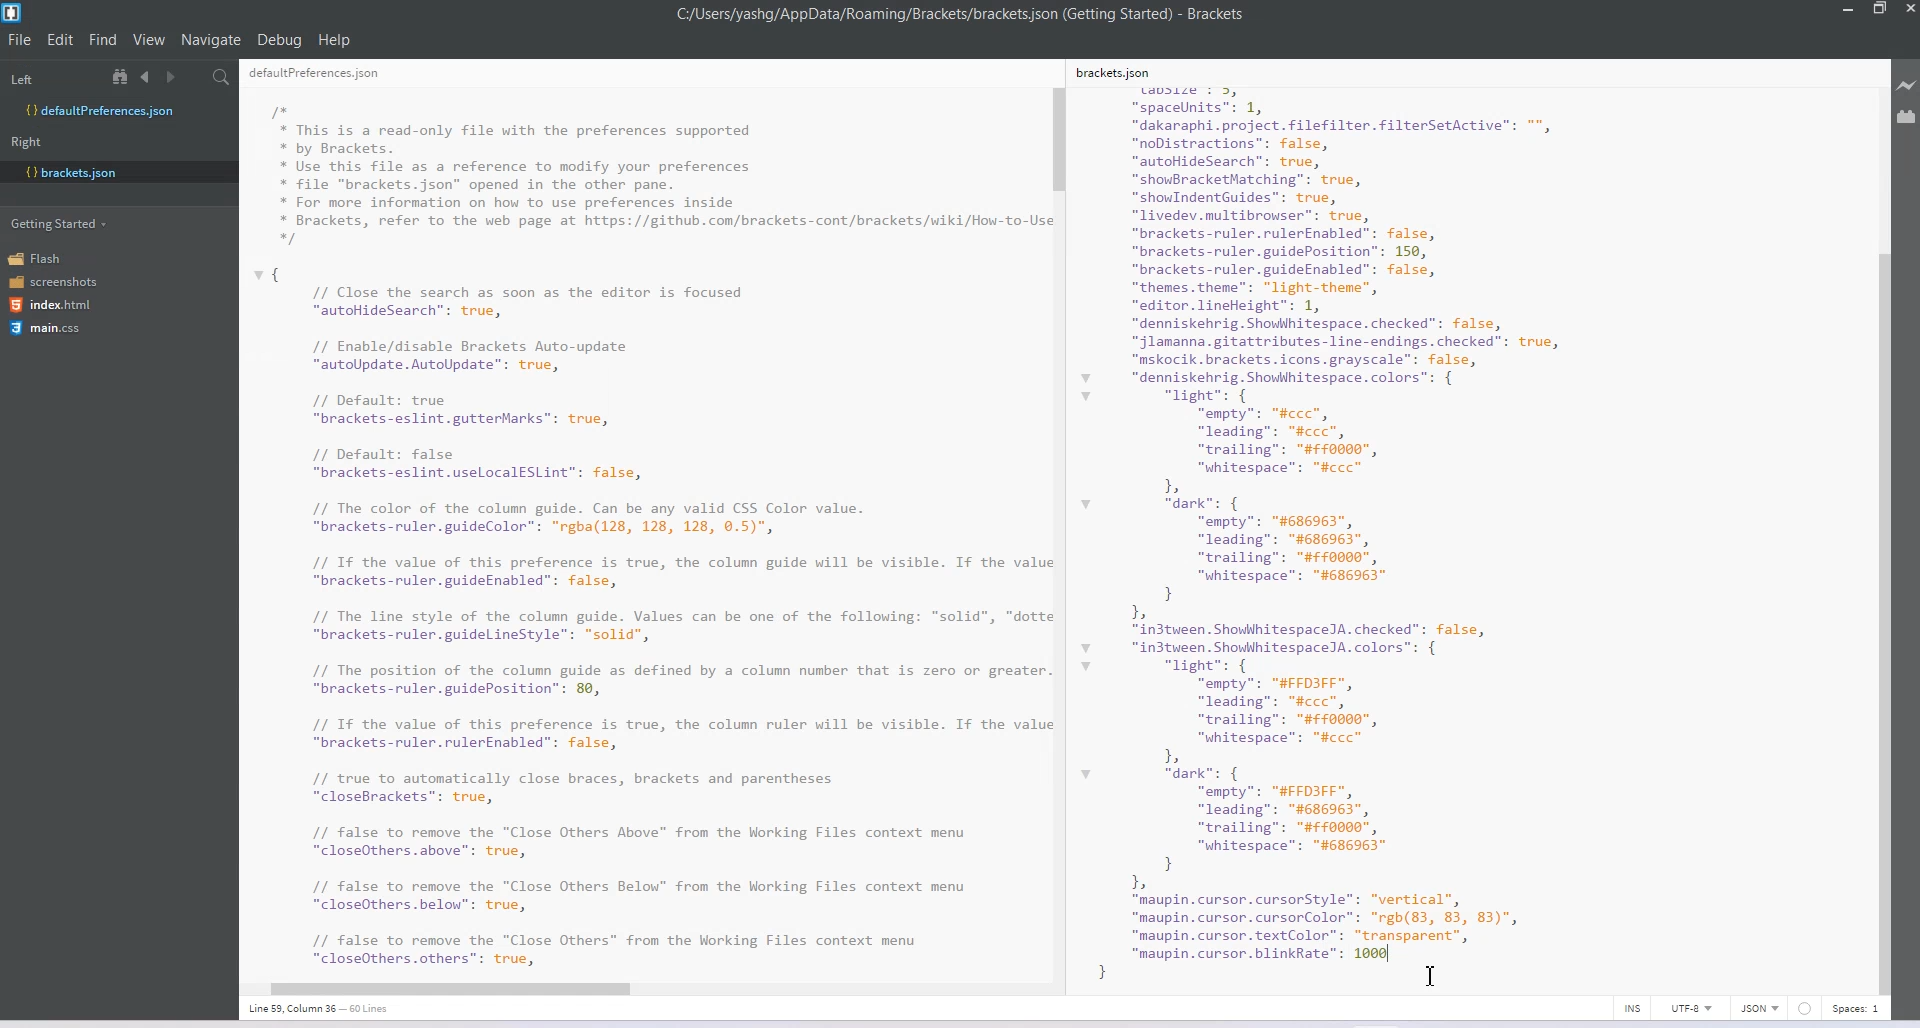  Describe the element at coordinates (123, 76) in the screenshot. I see `View in file Tree` at that location.